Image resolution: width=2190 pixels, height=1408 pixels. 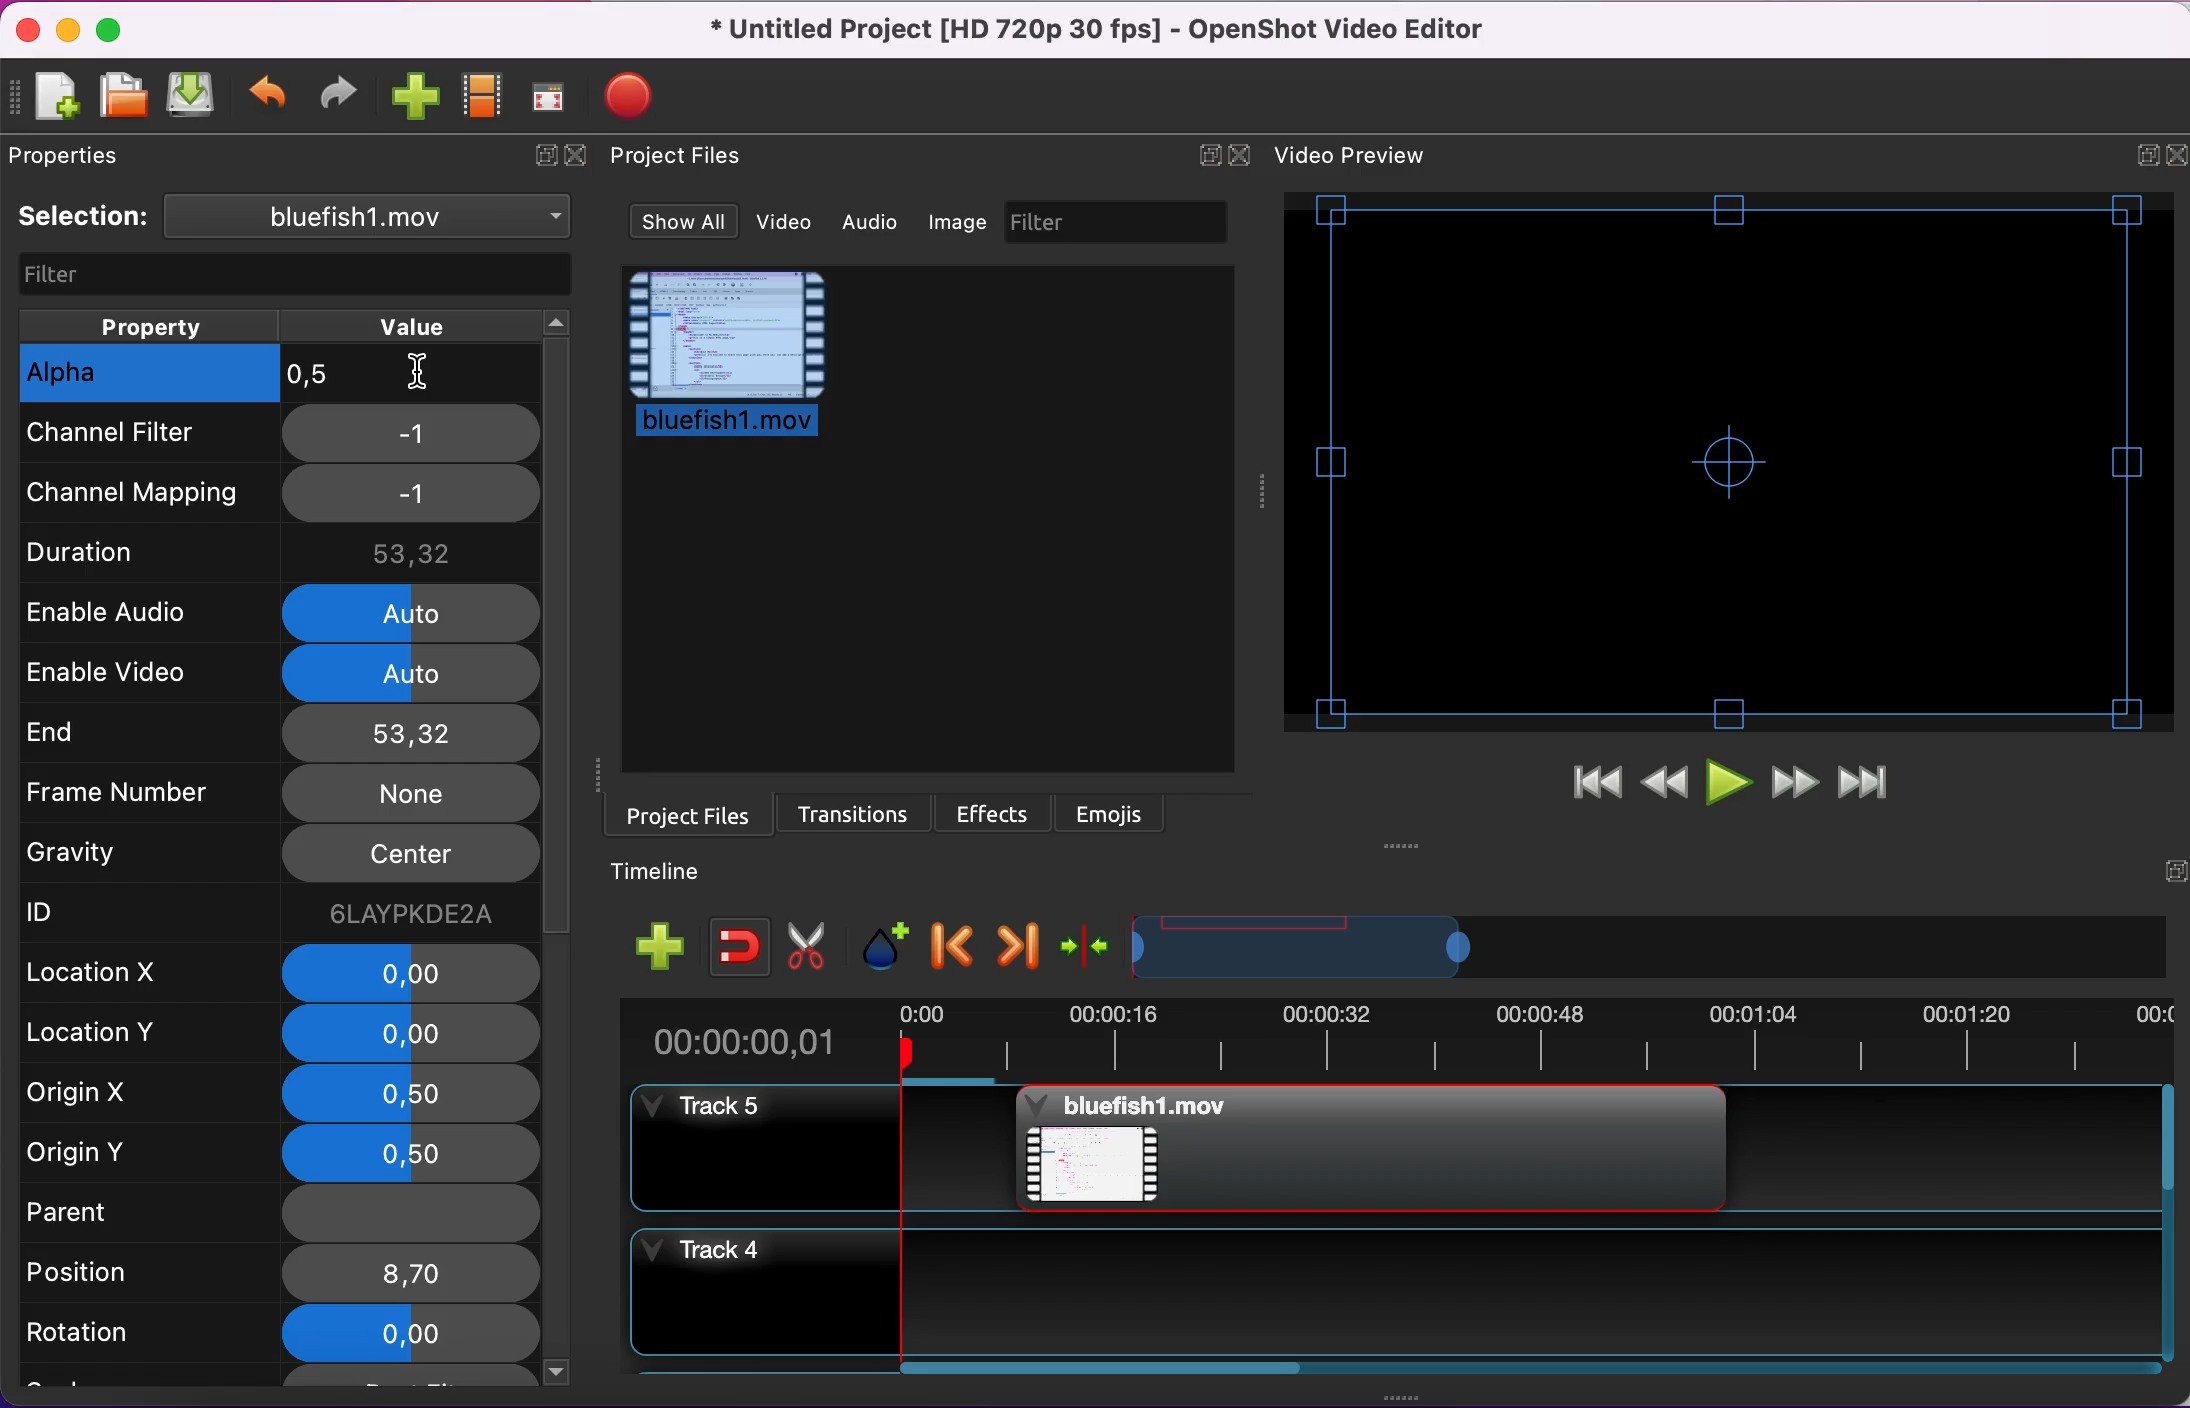 I want to click on play, so click(x=1731, y=784).